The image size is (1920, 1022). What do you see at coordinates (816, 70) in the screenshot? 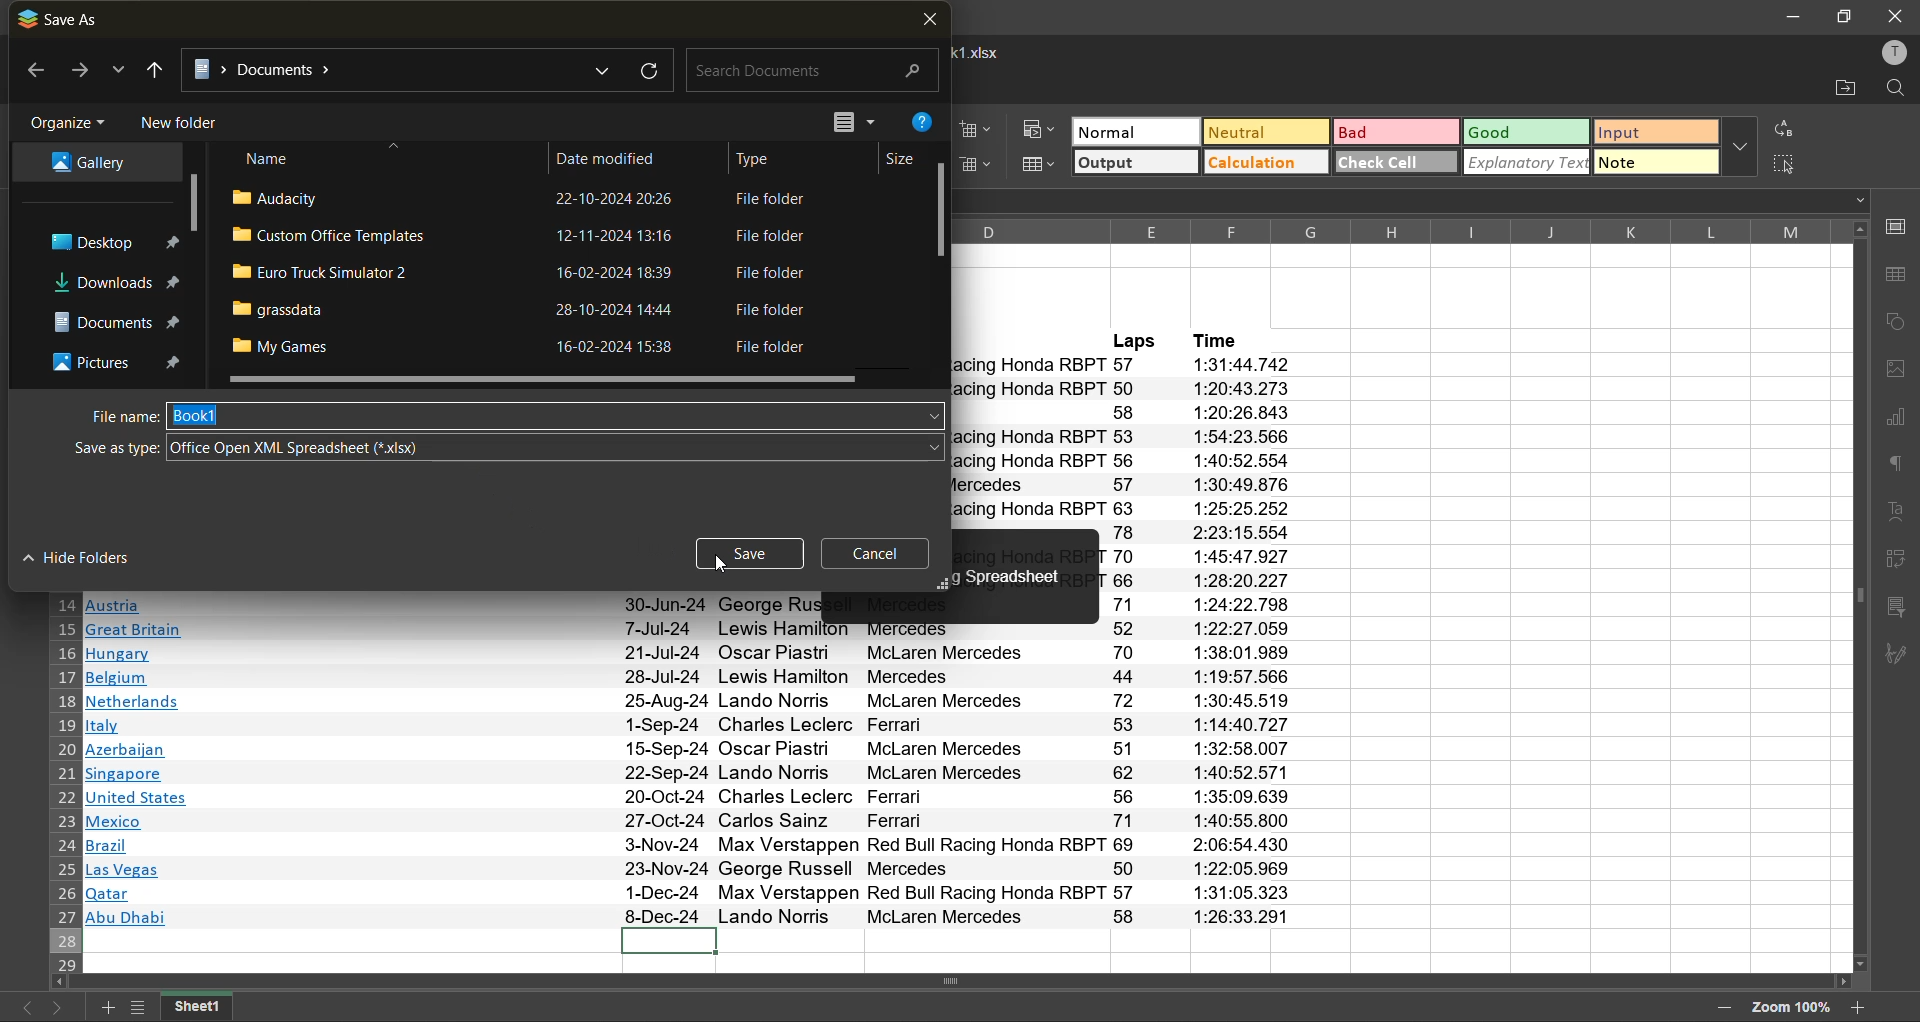
I see `search` at bounding box center [816, 70].